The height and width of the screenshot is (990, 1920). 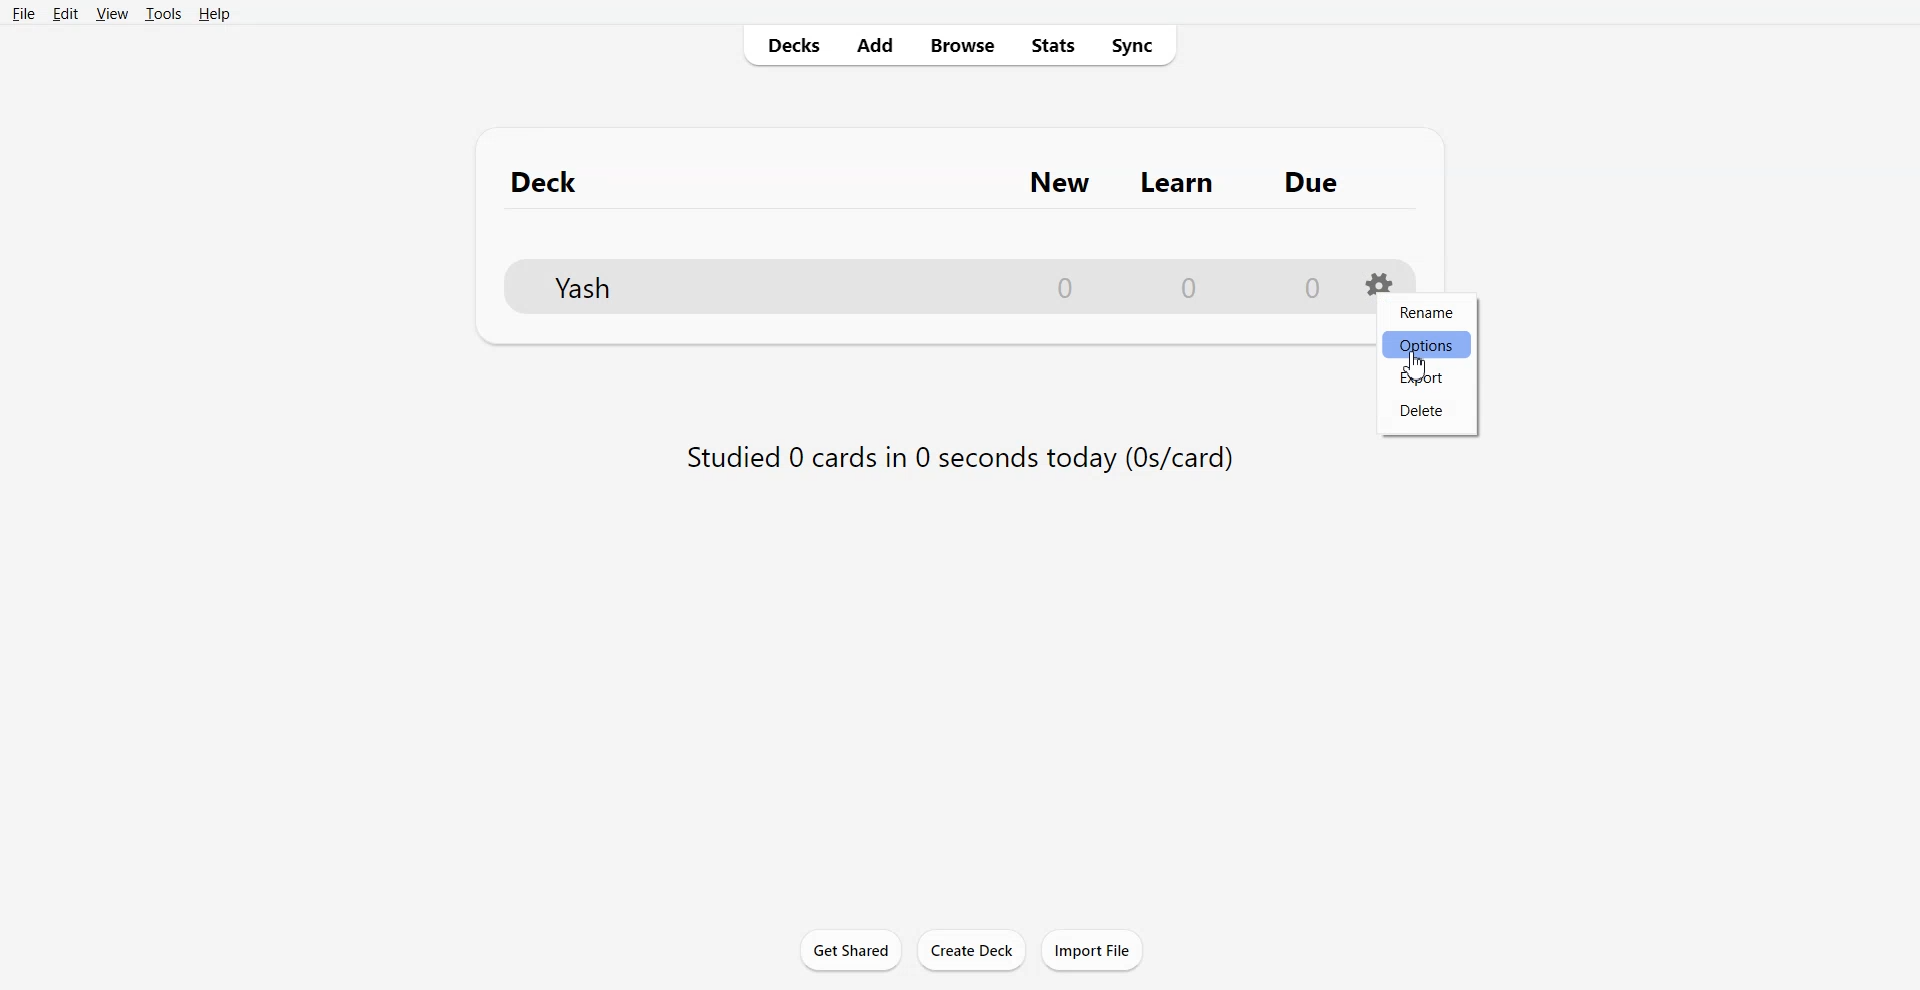 I want to click on Text 2, so click(x=957, y=455).